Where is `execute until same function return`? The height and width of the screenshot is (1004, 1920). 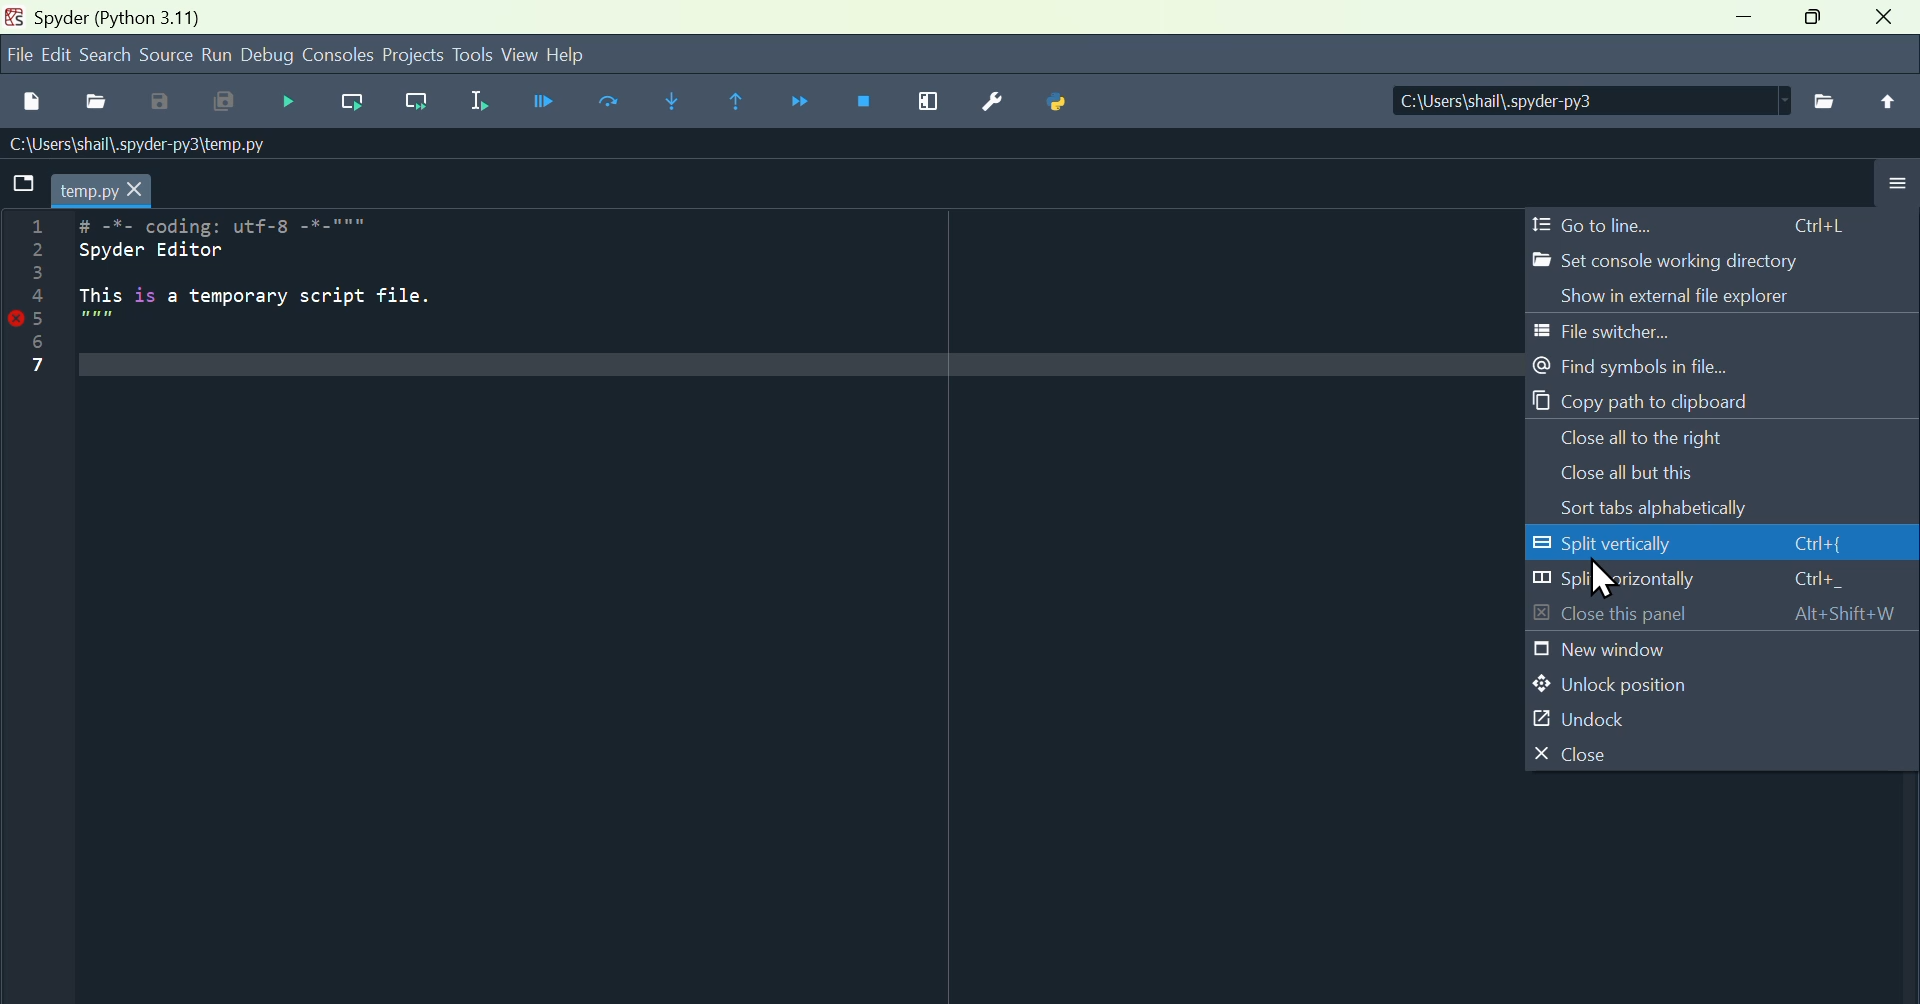 execute until same function return is located at coordinates (745, 103).